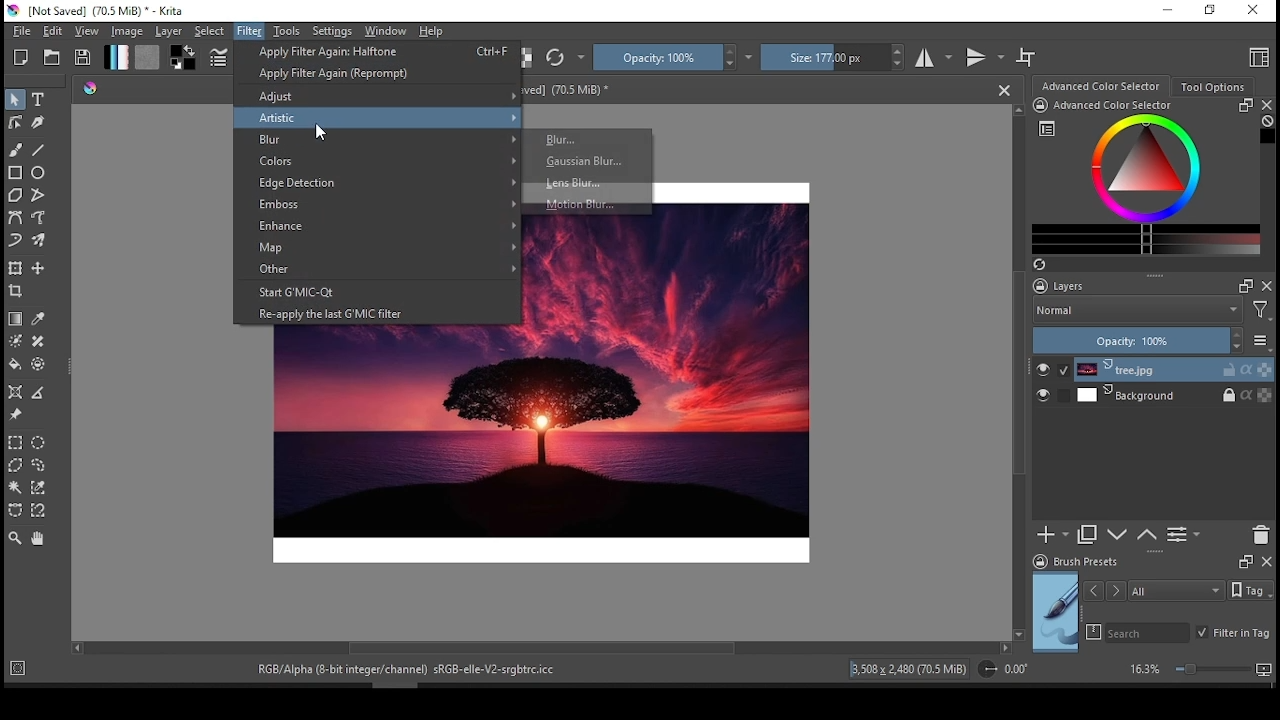  I want to click on pan tool, so click(38, 538).